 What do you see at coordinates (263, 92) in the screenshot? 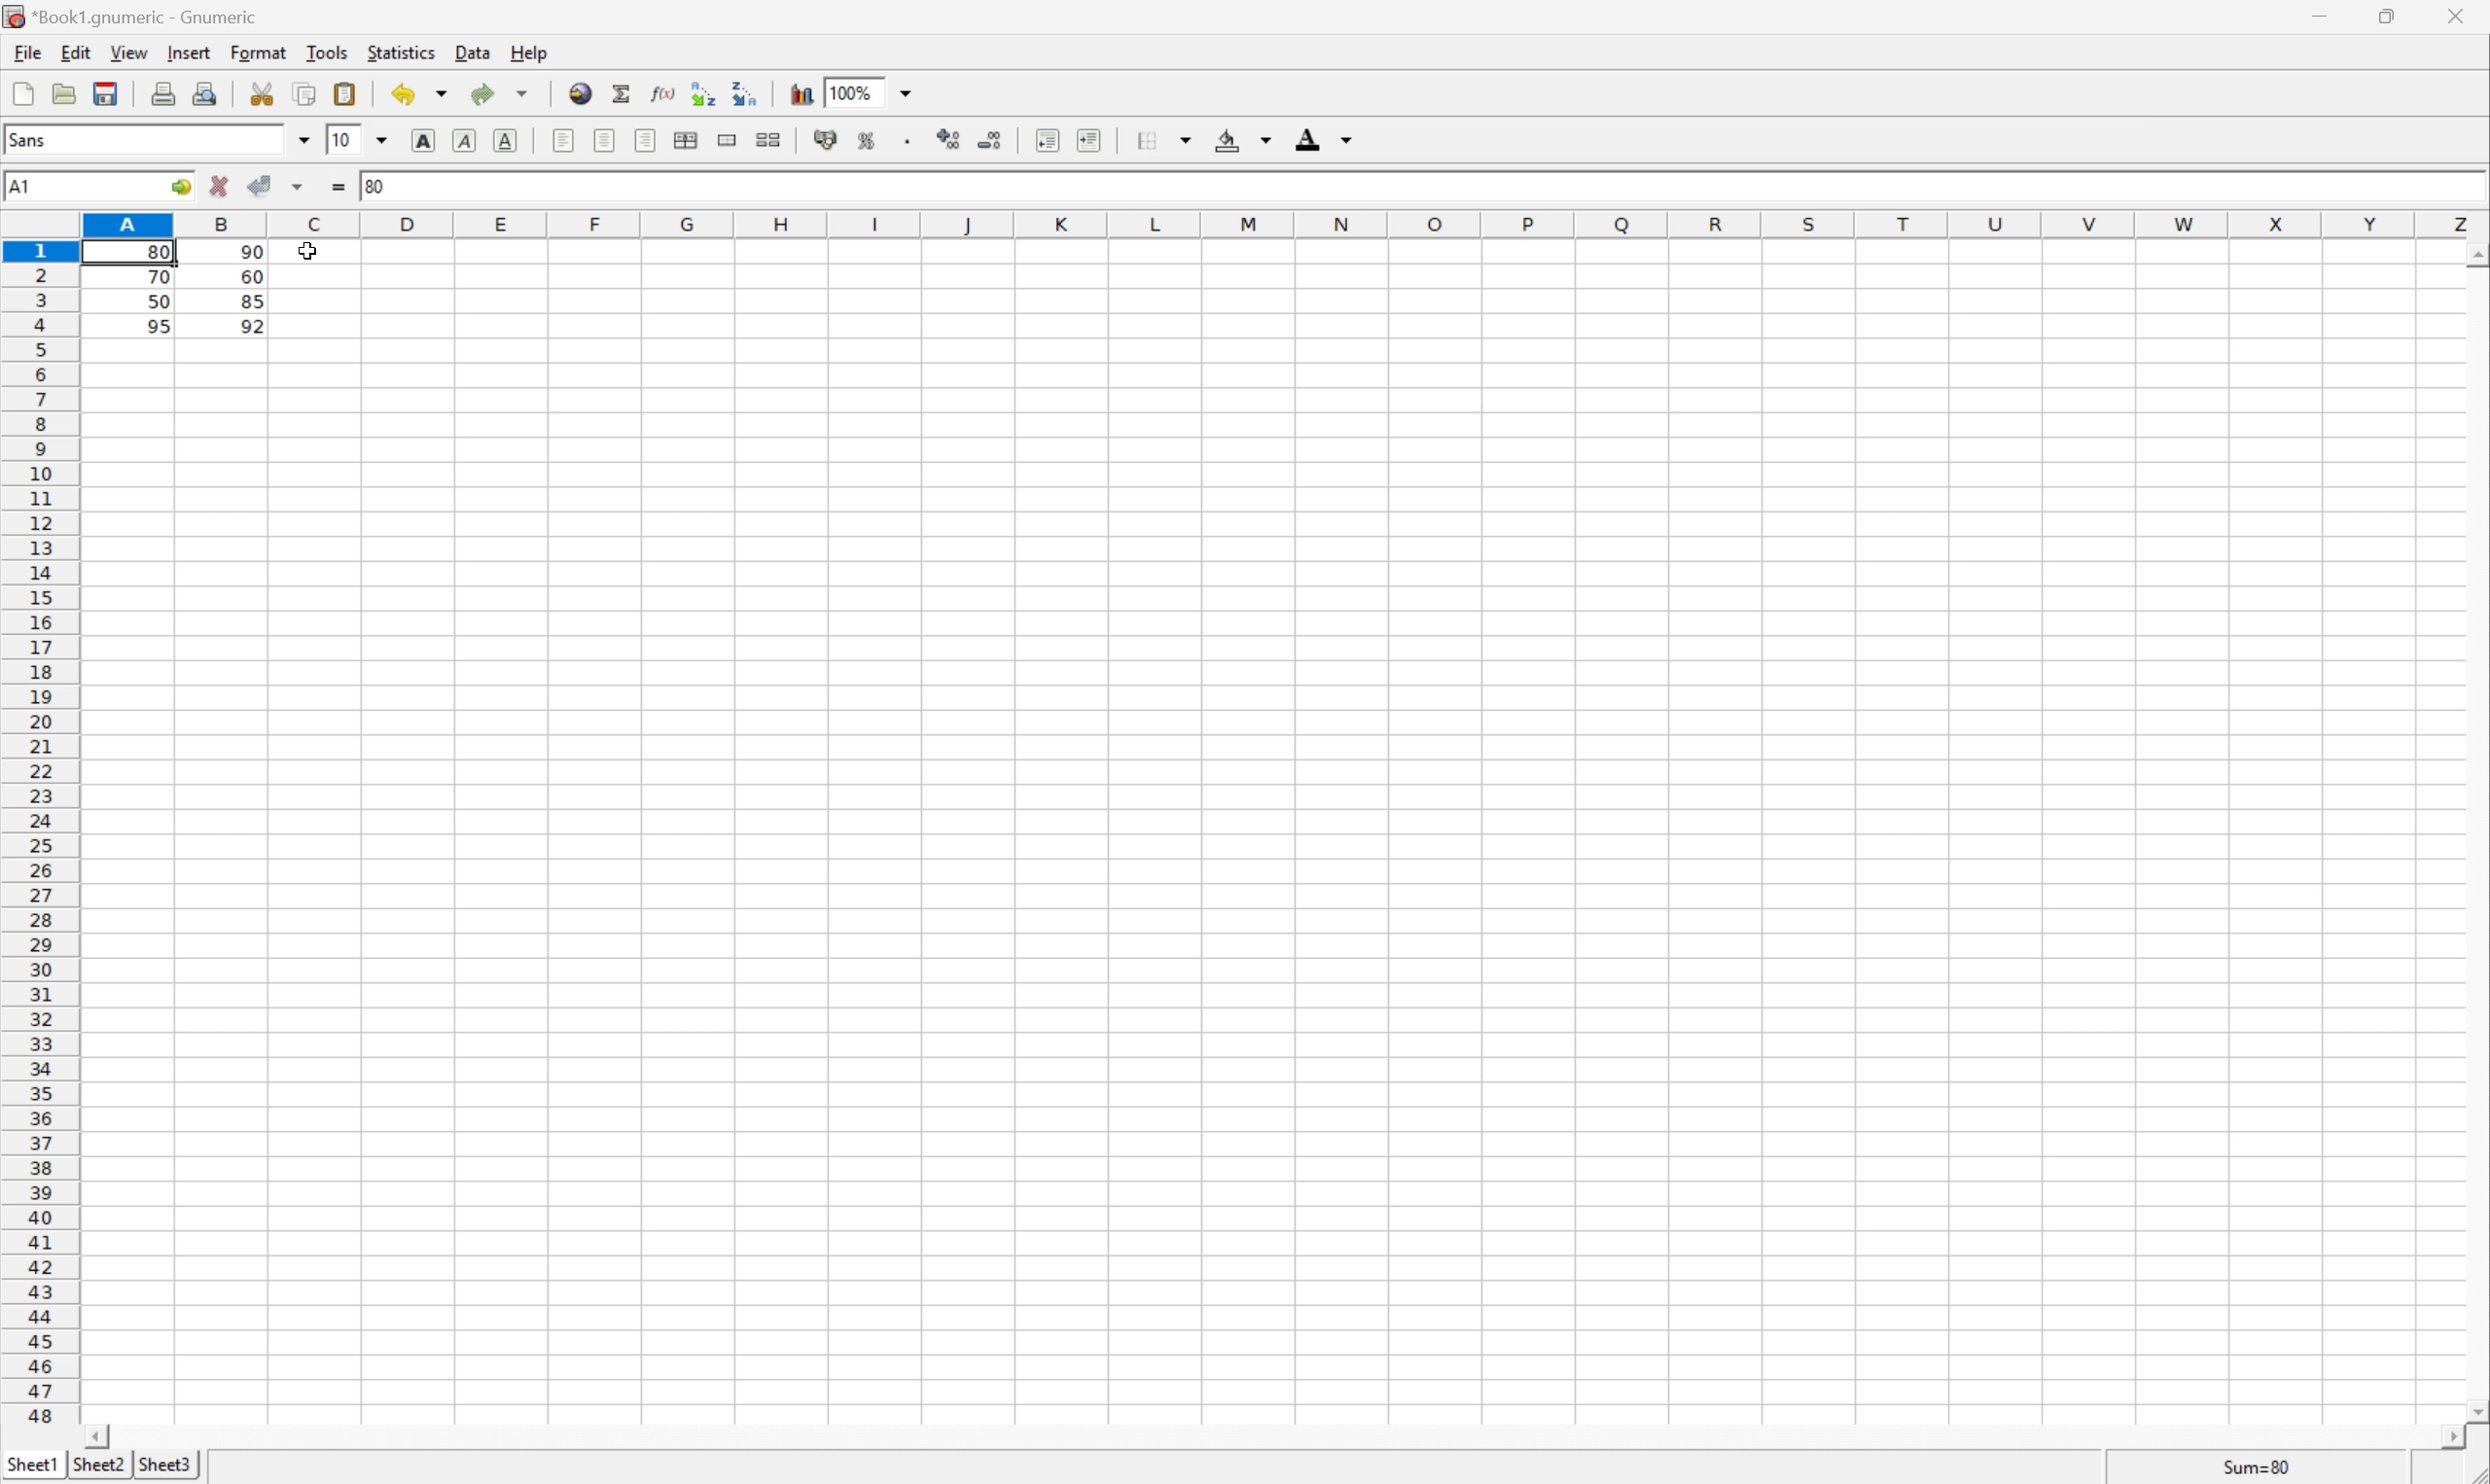
I see `Cut the selection` at bounding box center [263, 92].